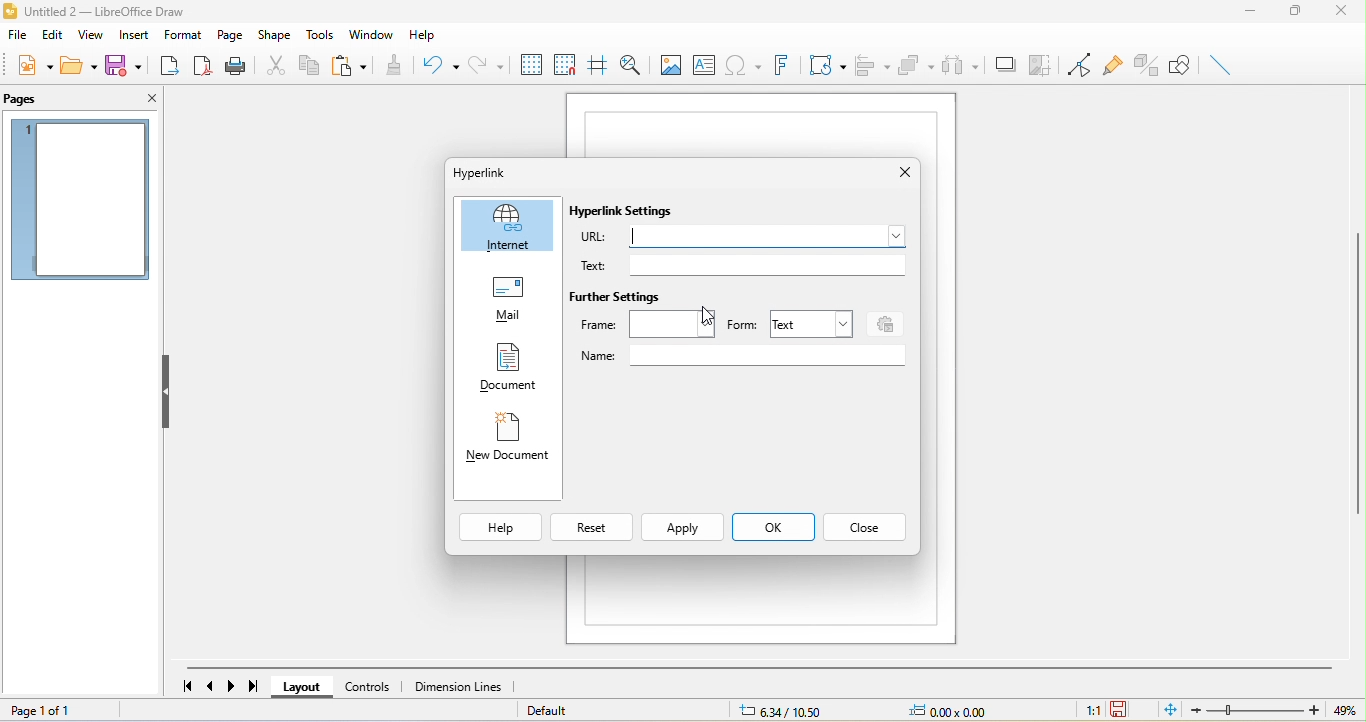  I want to click on page 1 of 1, so click(47, 708).